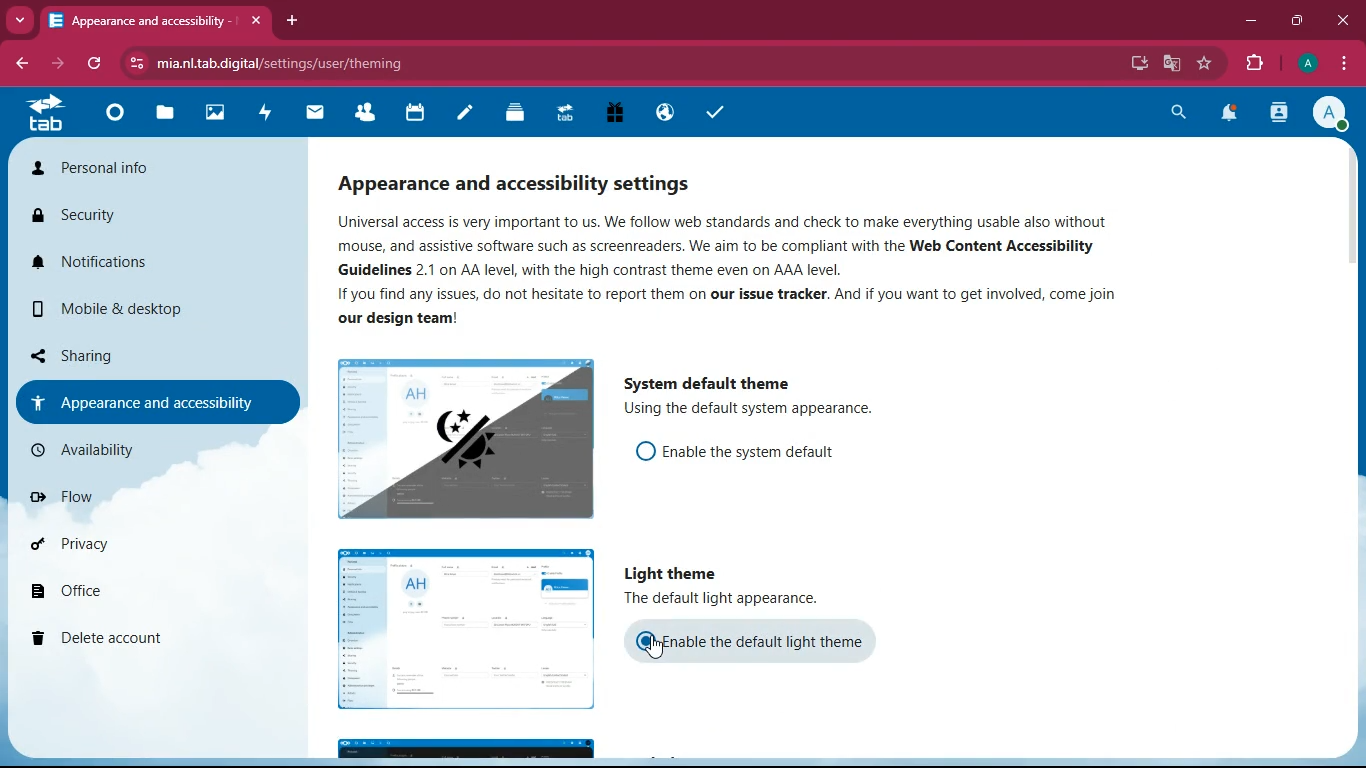 The image size is (1366, 768). What do you see at coordinates (1346, 21) in the screenshot?
I see `close` at bounding box center [1346, 21].